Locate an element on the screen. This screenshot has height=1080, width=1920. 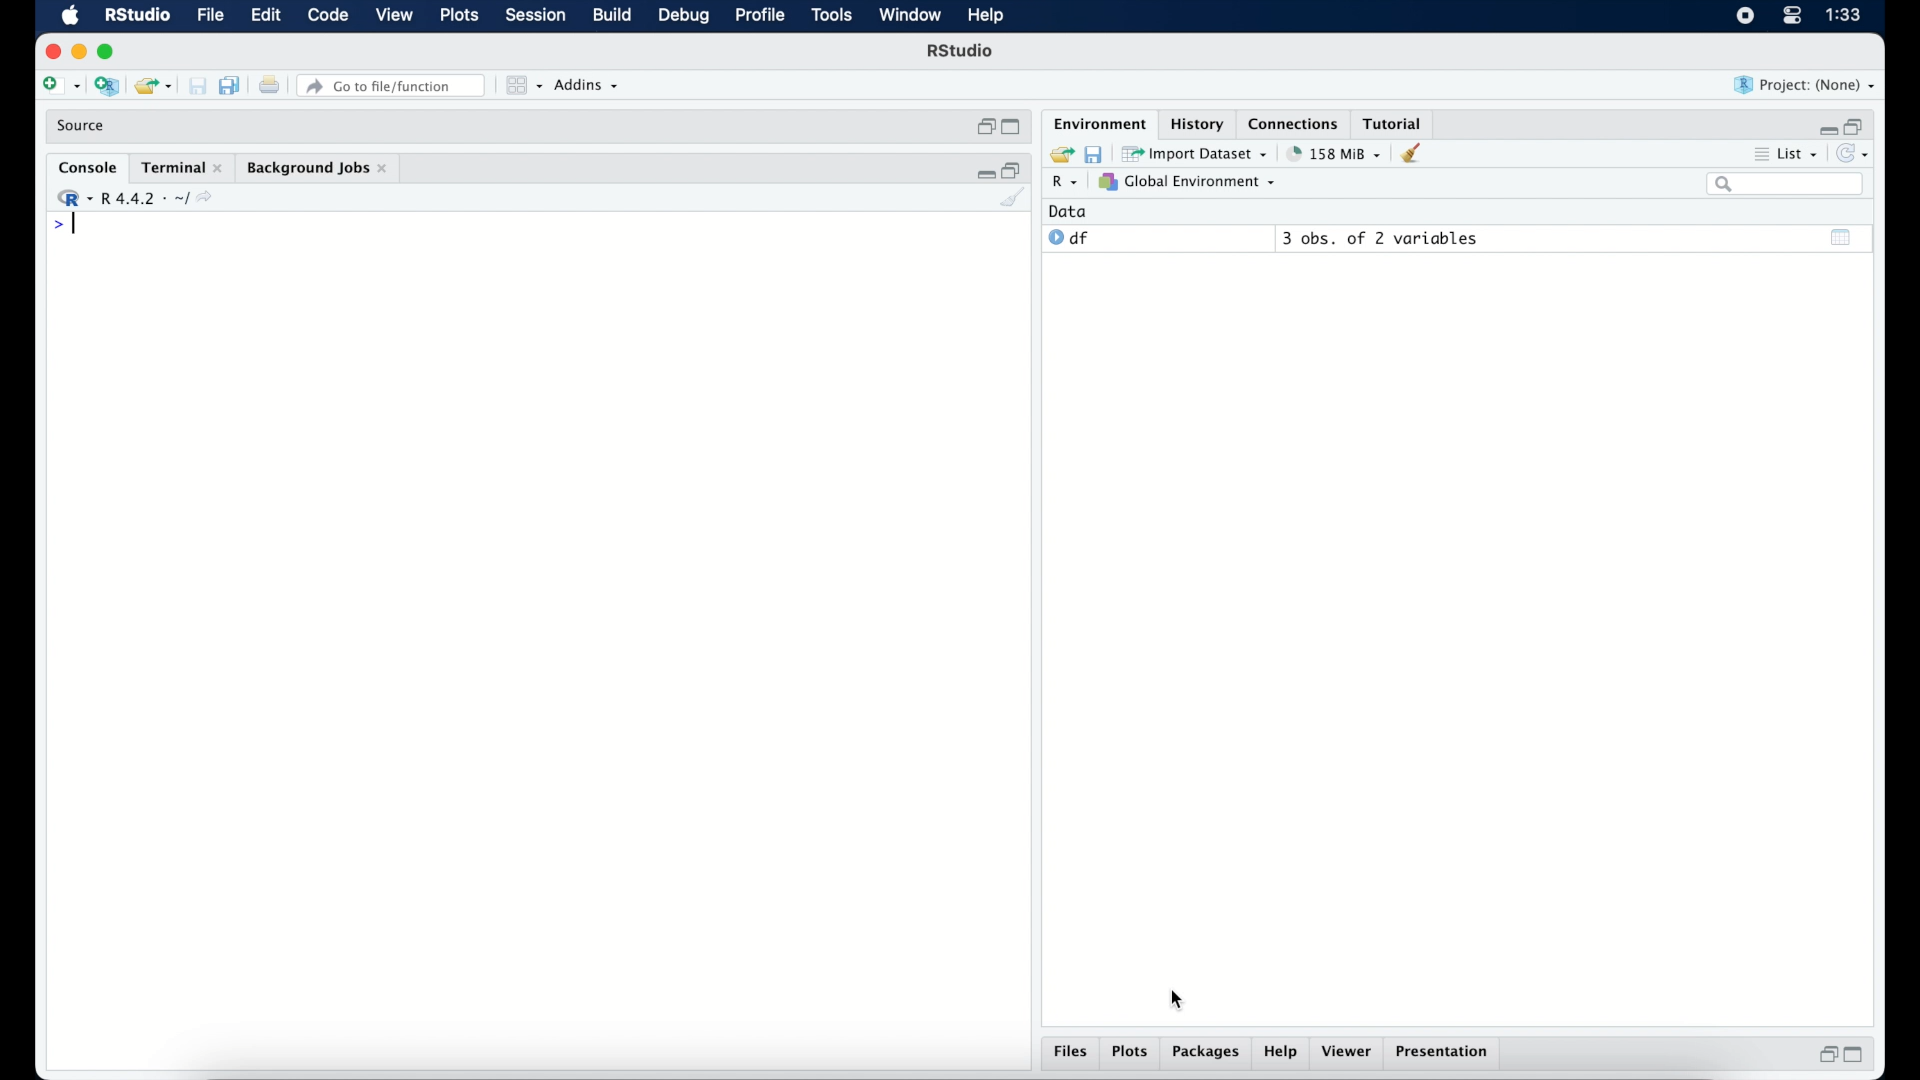
addins is located at coordinates (588, 86).